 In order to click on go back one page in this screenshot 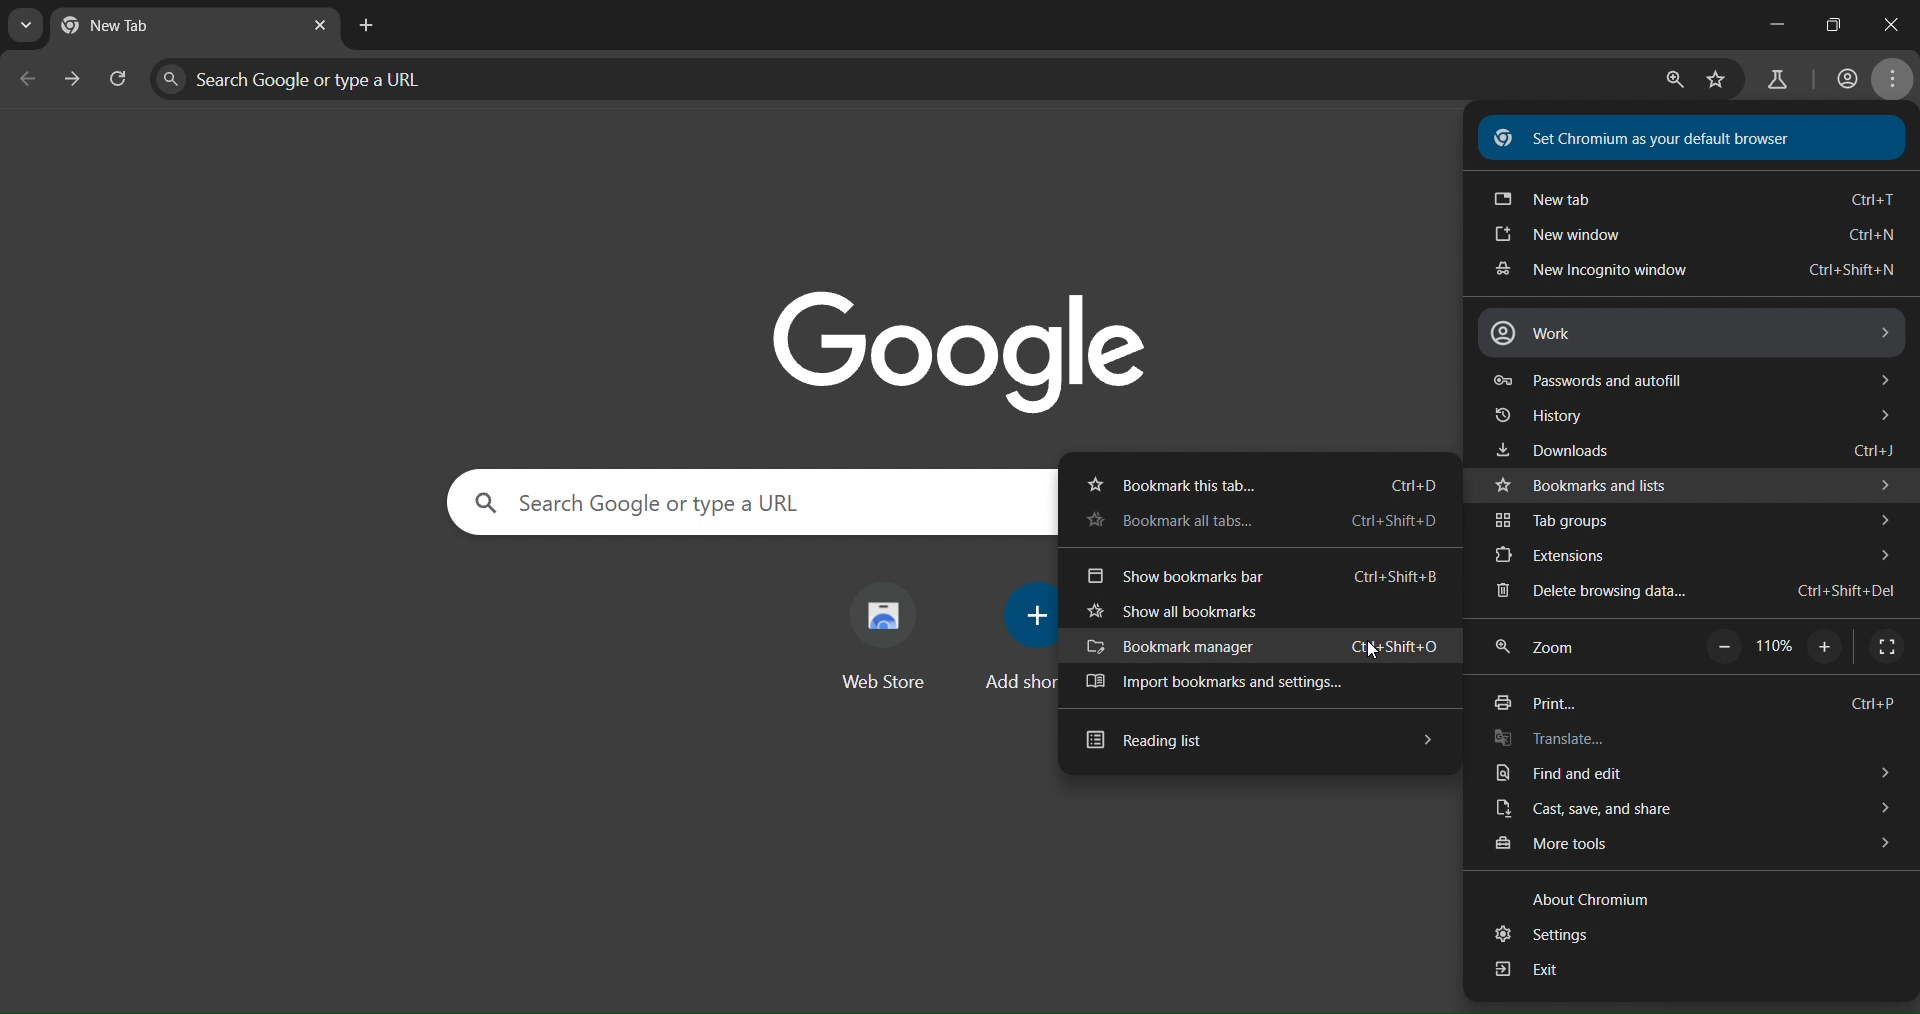, I will do `click(29, 78)`.